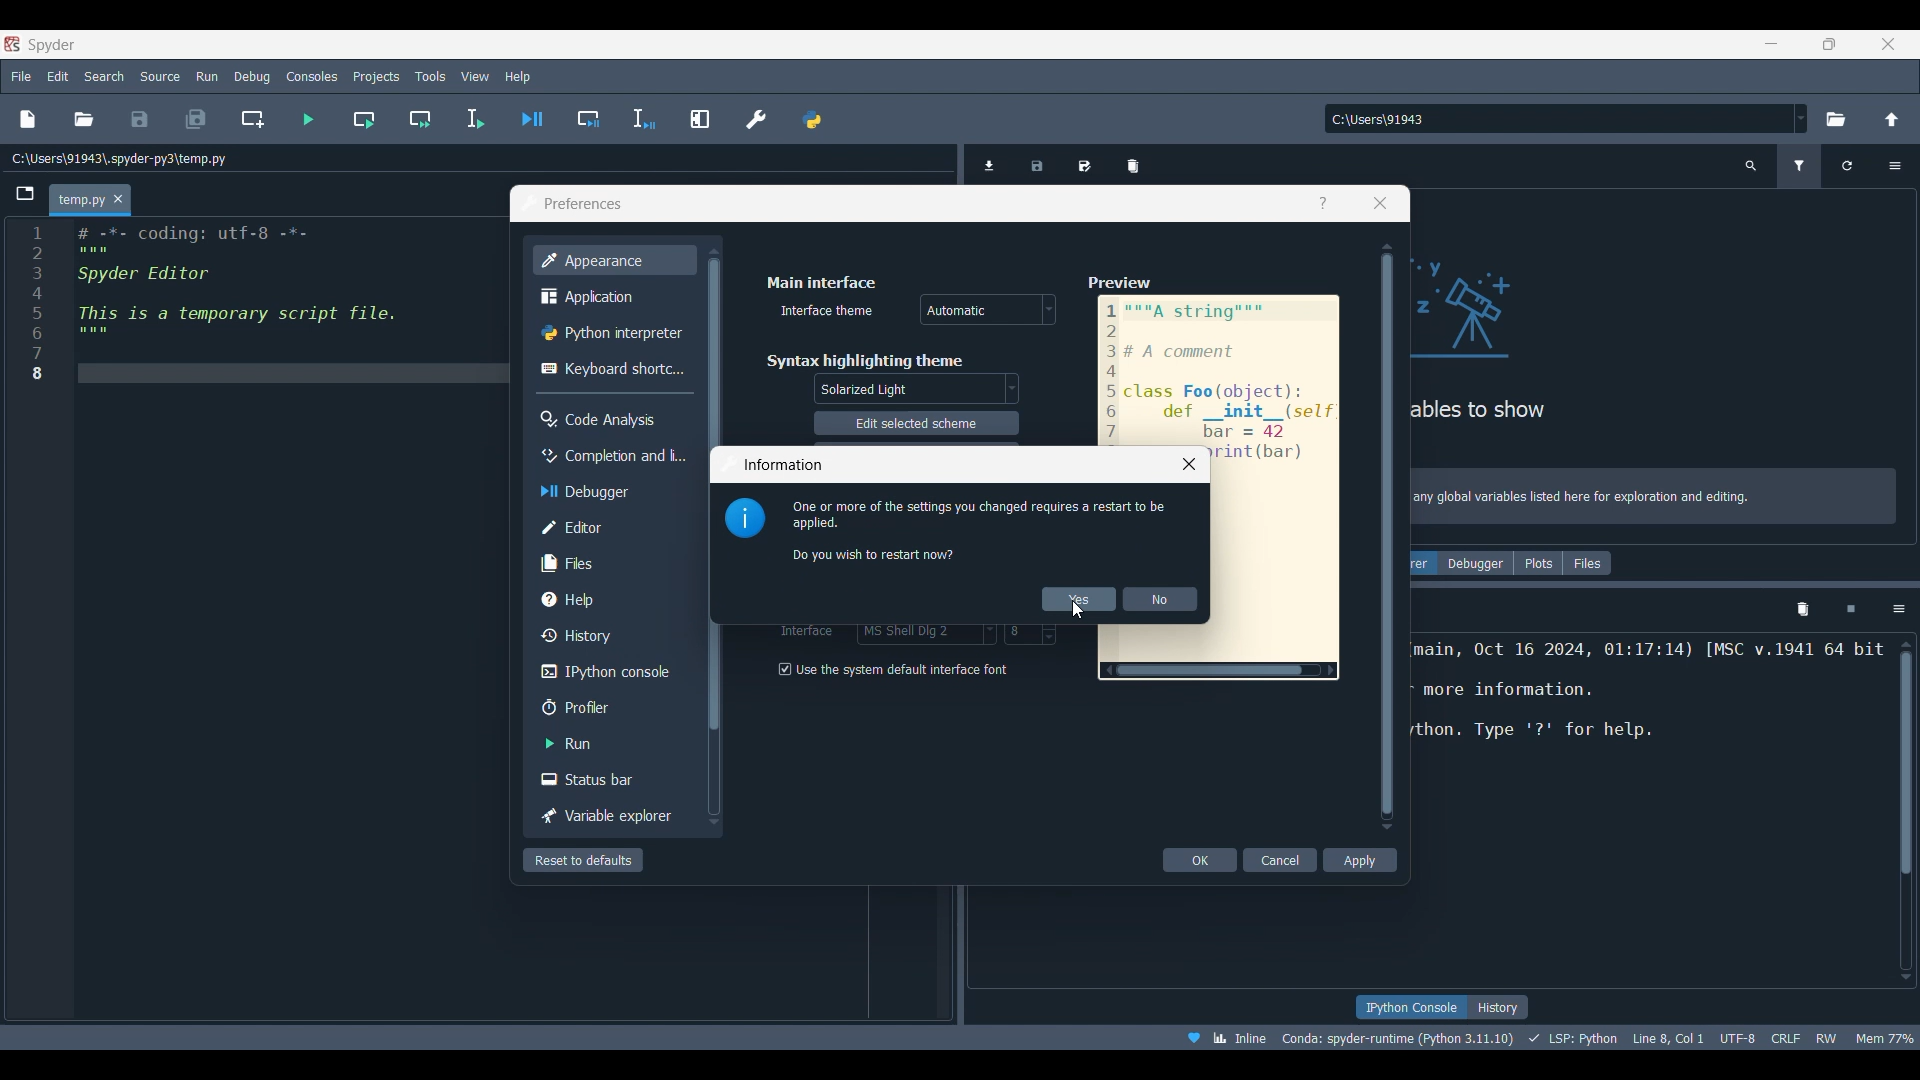 Image resolution: width=1920 pixels, height=1080 pixels. What do you see at coordinates (1851, 610) in the screenshot?
I see `Interrupt kernel` at bounding box center [1851, 610].